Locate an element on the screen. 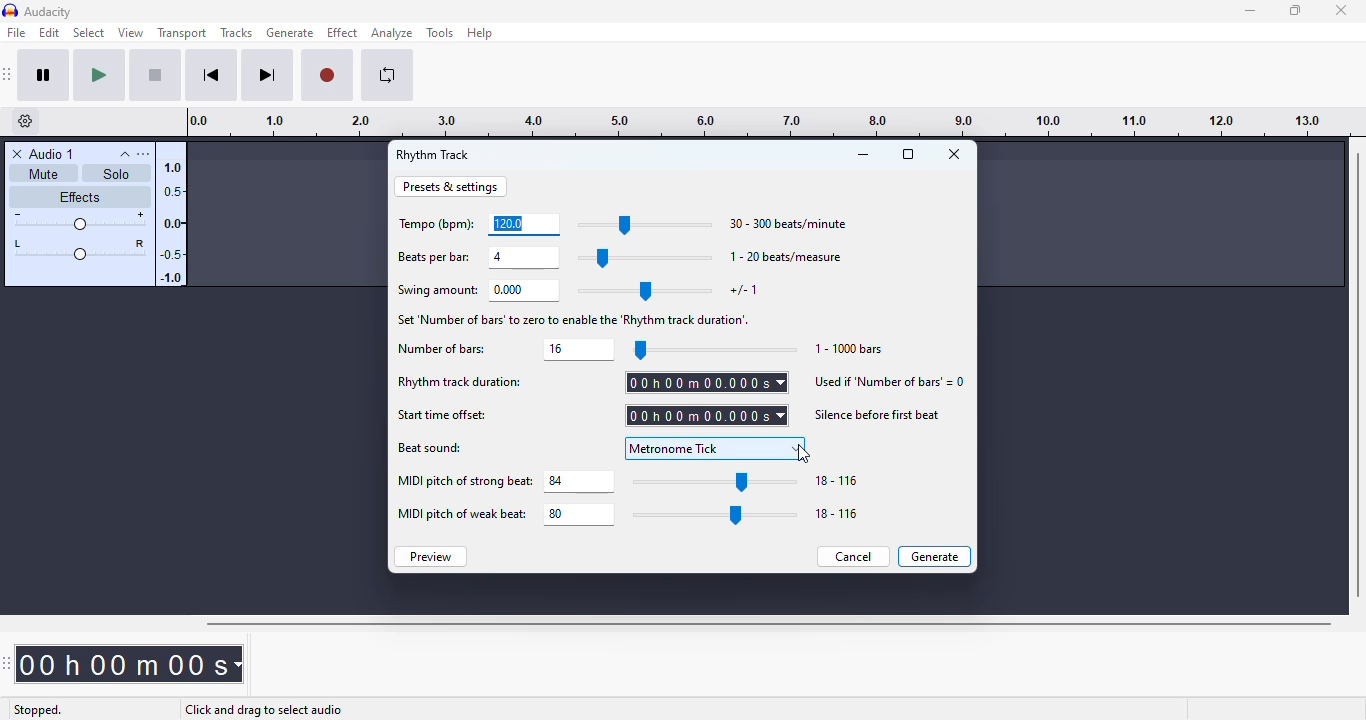  slider is located at coordinates (718, 482).